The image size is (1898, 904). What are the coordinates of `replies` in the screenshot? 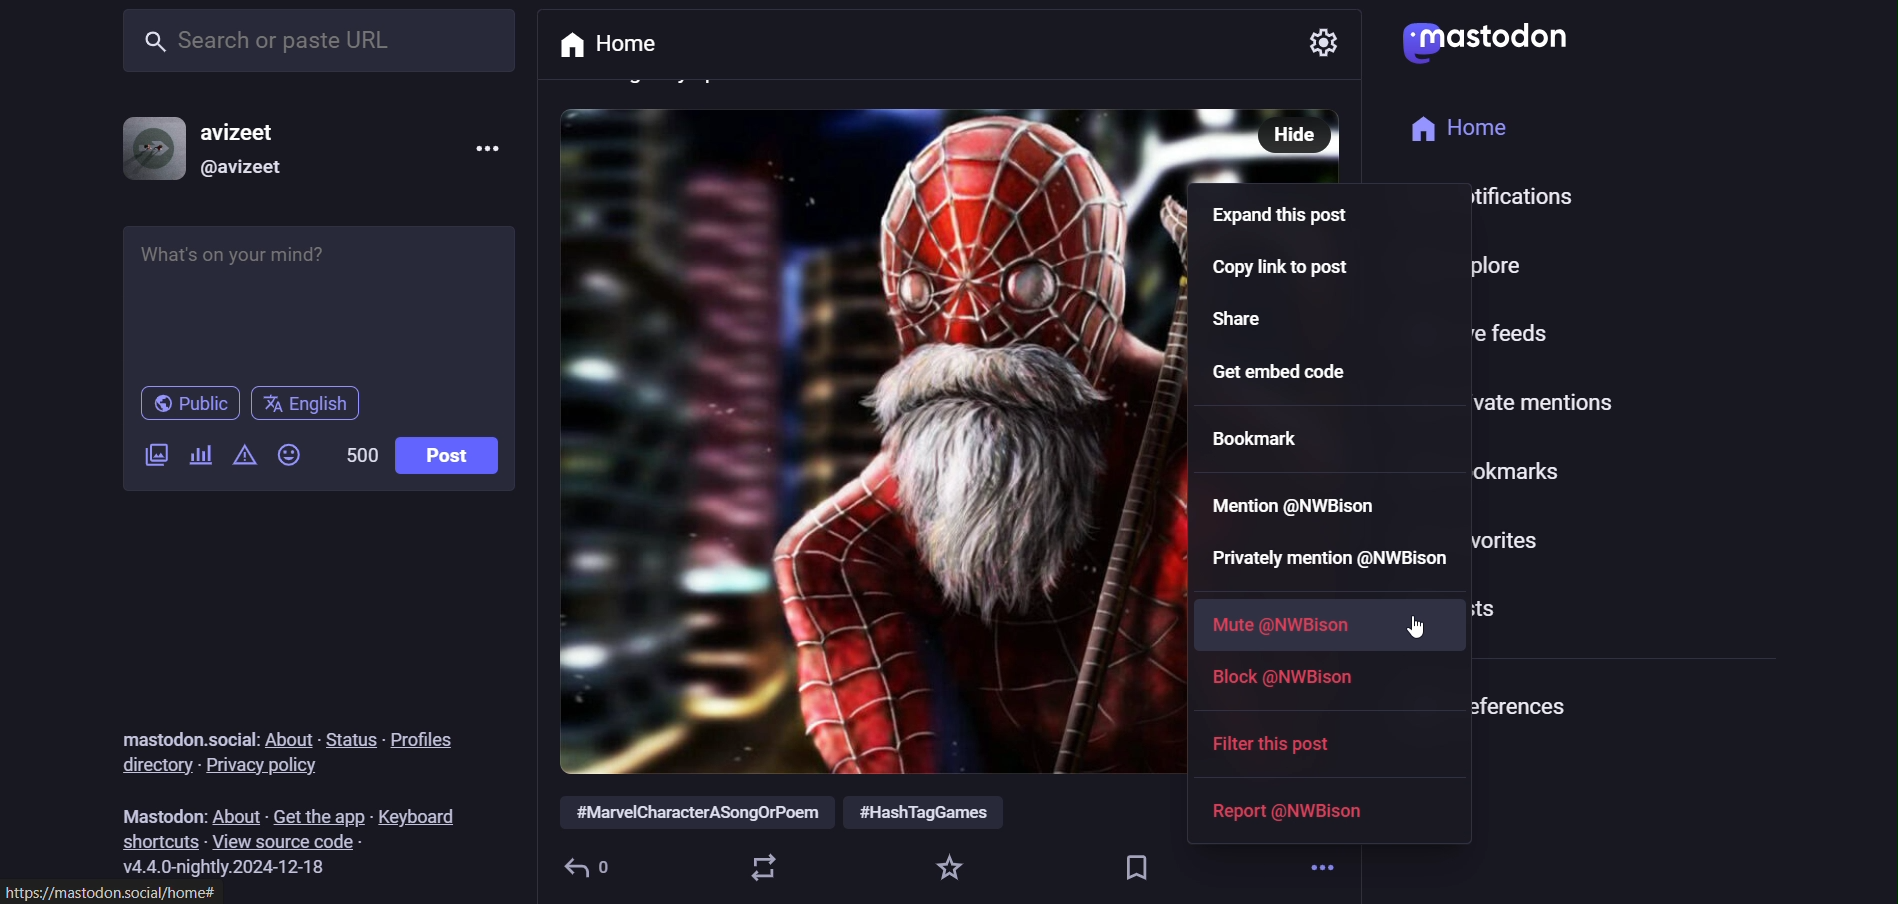 It's located at (597, 866).